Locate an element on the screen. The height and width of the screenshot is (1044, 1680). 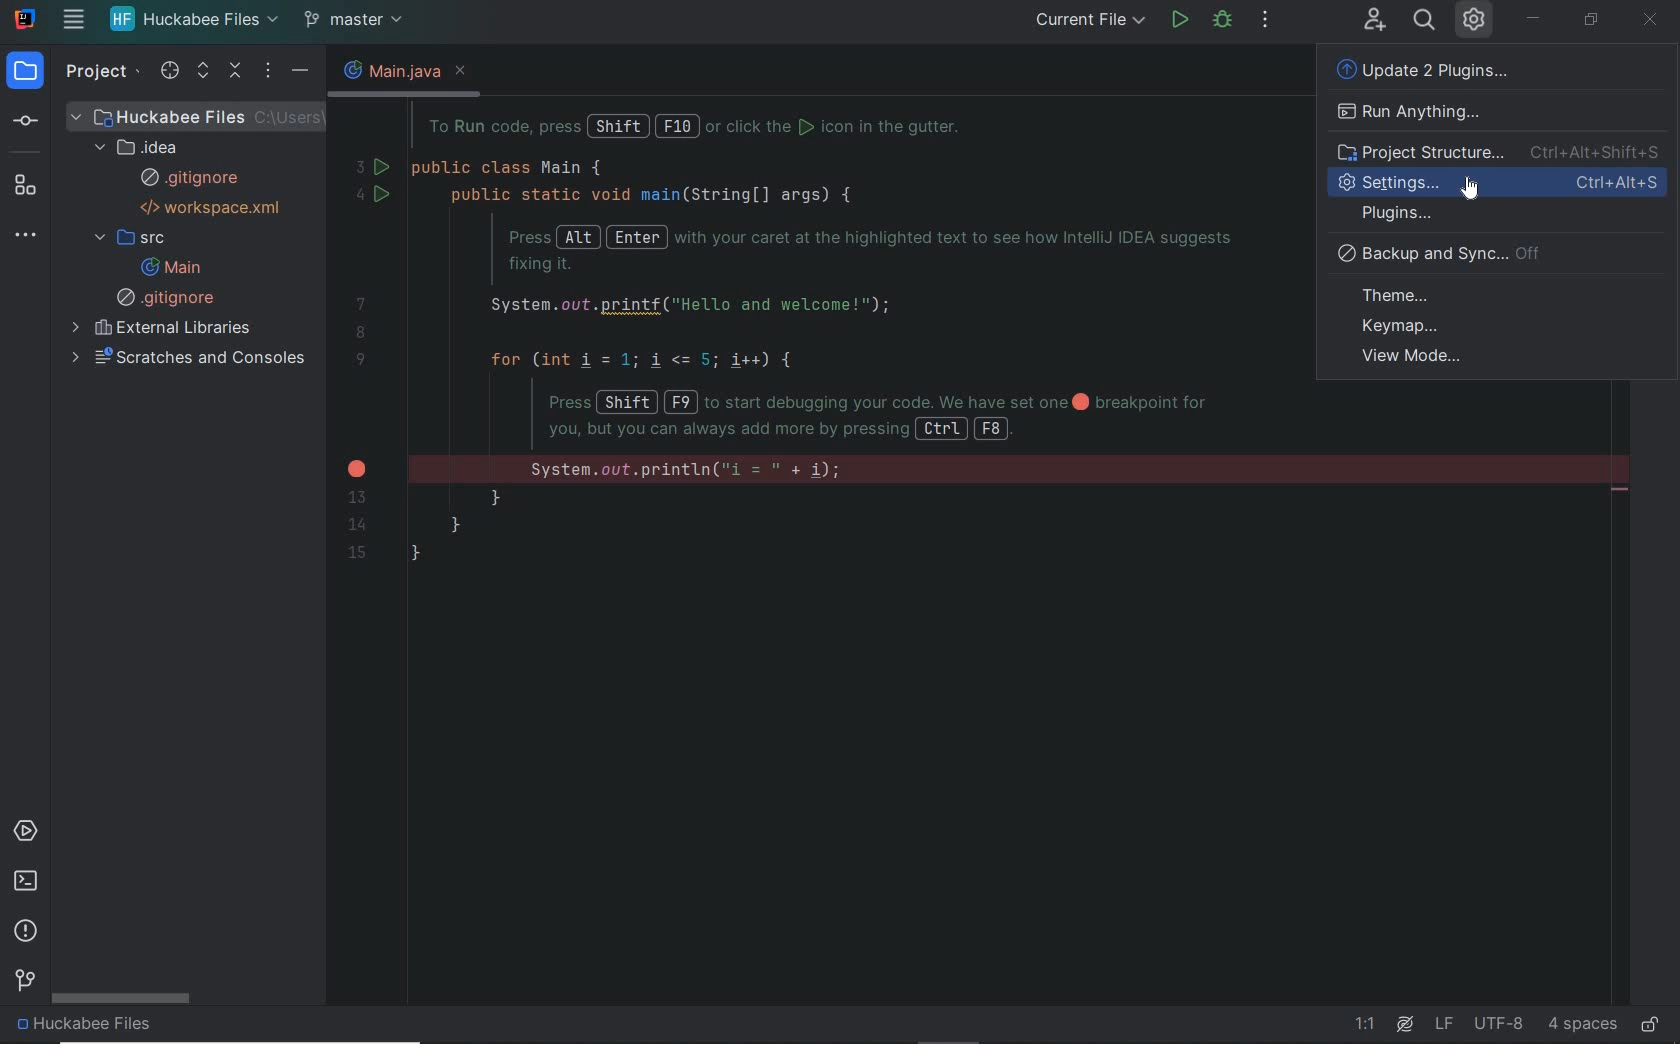
theme is located at coordinates (1506, 292).